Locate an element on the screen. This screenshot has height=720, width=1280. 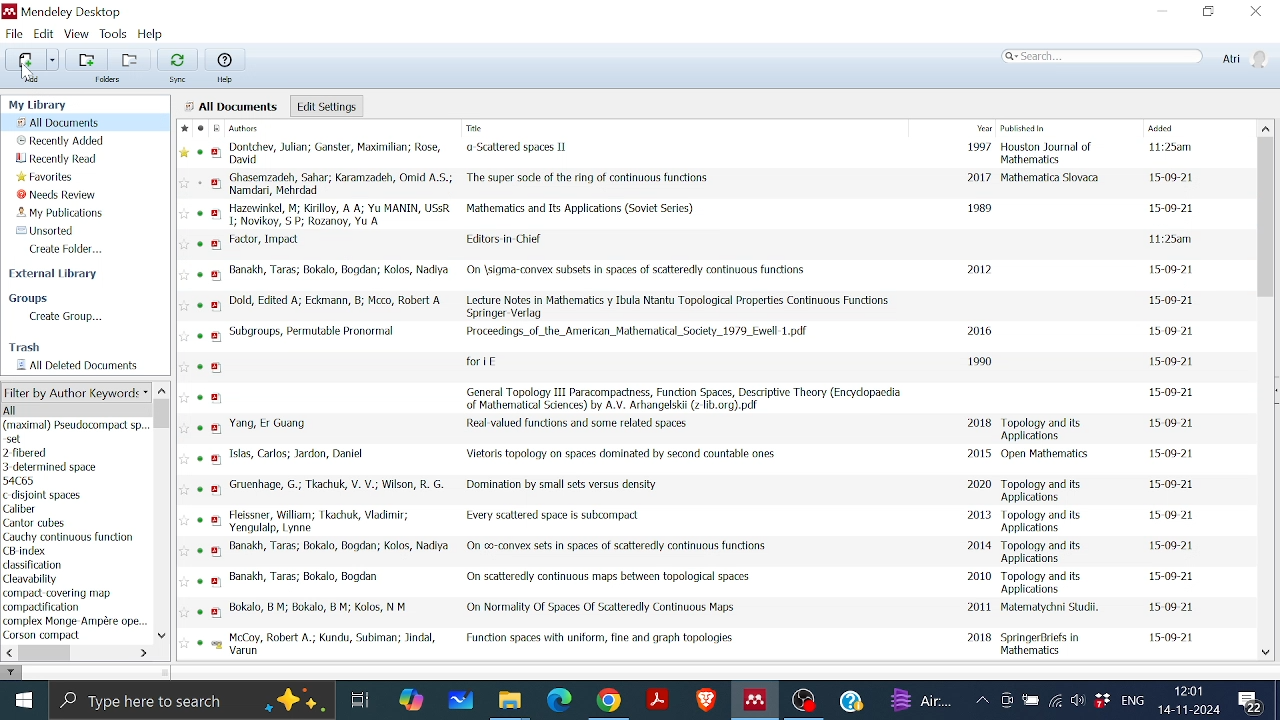
Needs review is located at coordinates (60, 195).